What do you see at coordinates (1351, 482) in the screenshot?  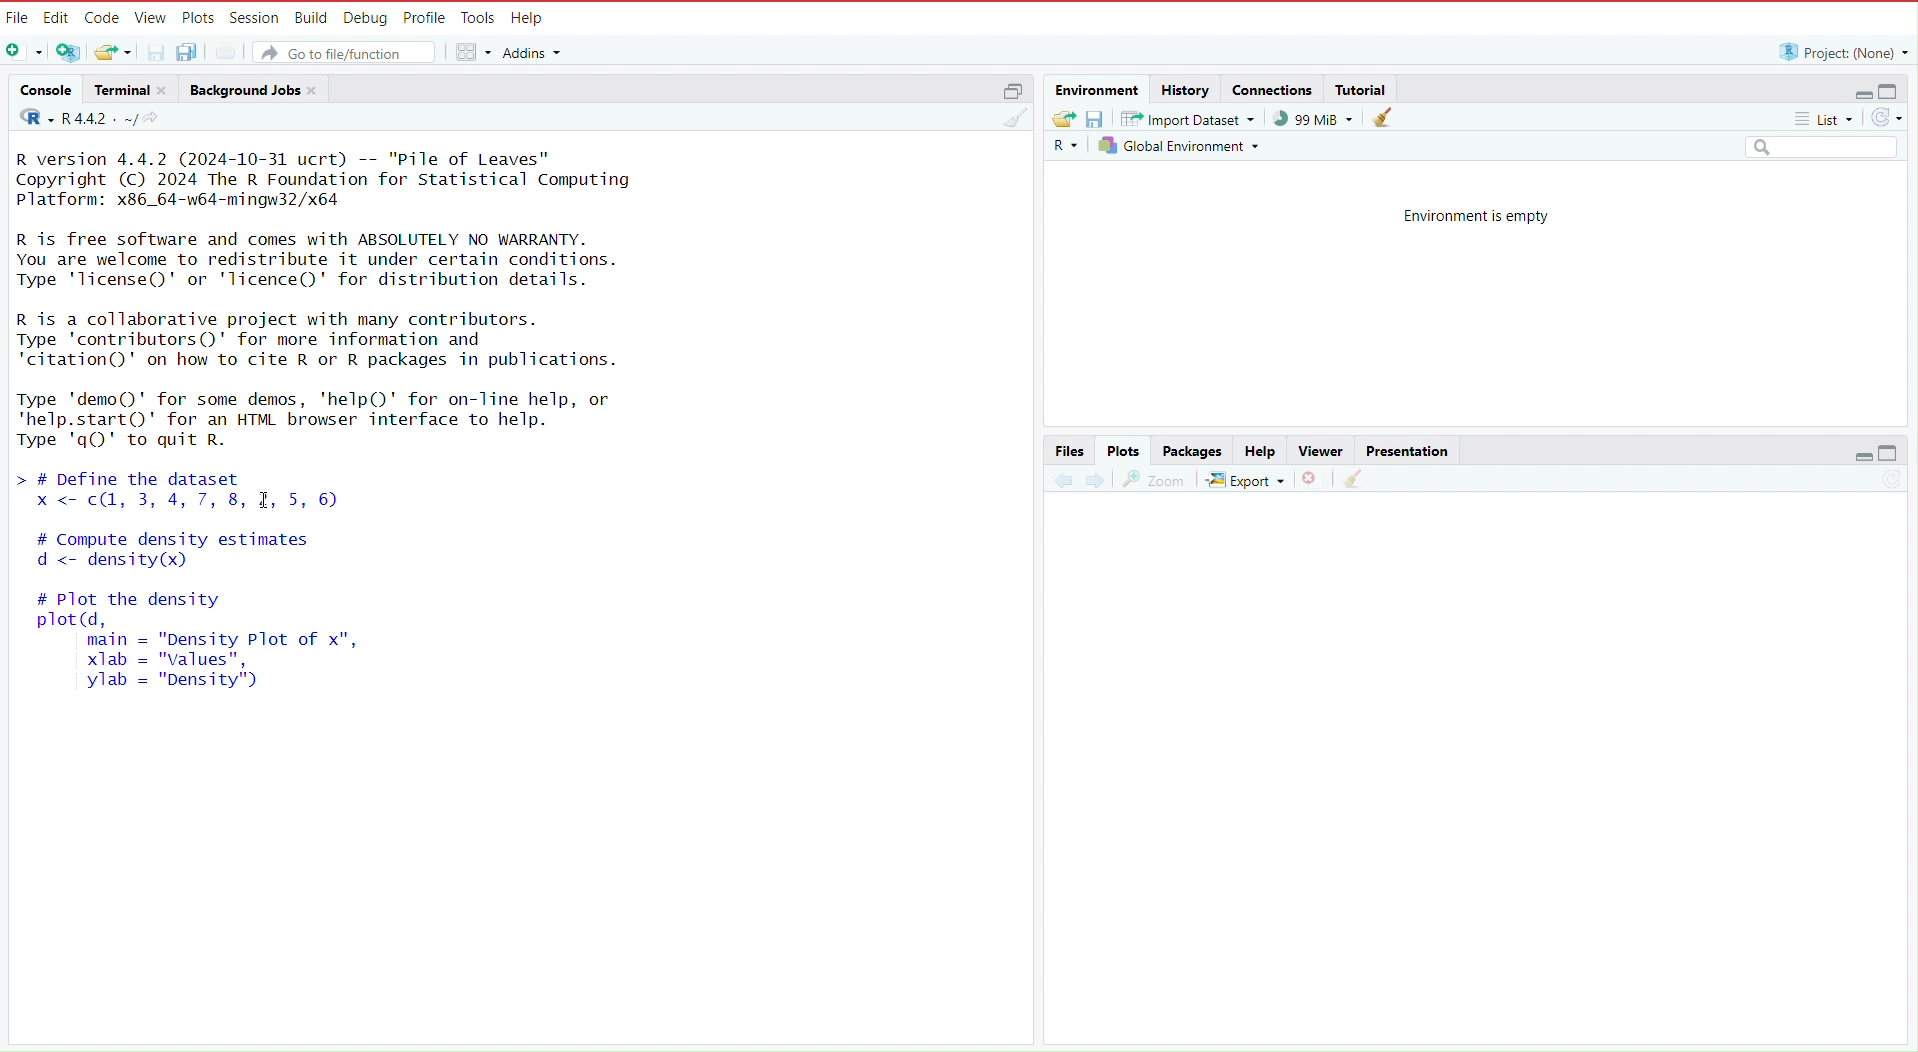 I see `clear all plots` at bounding box center [1351, 482].